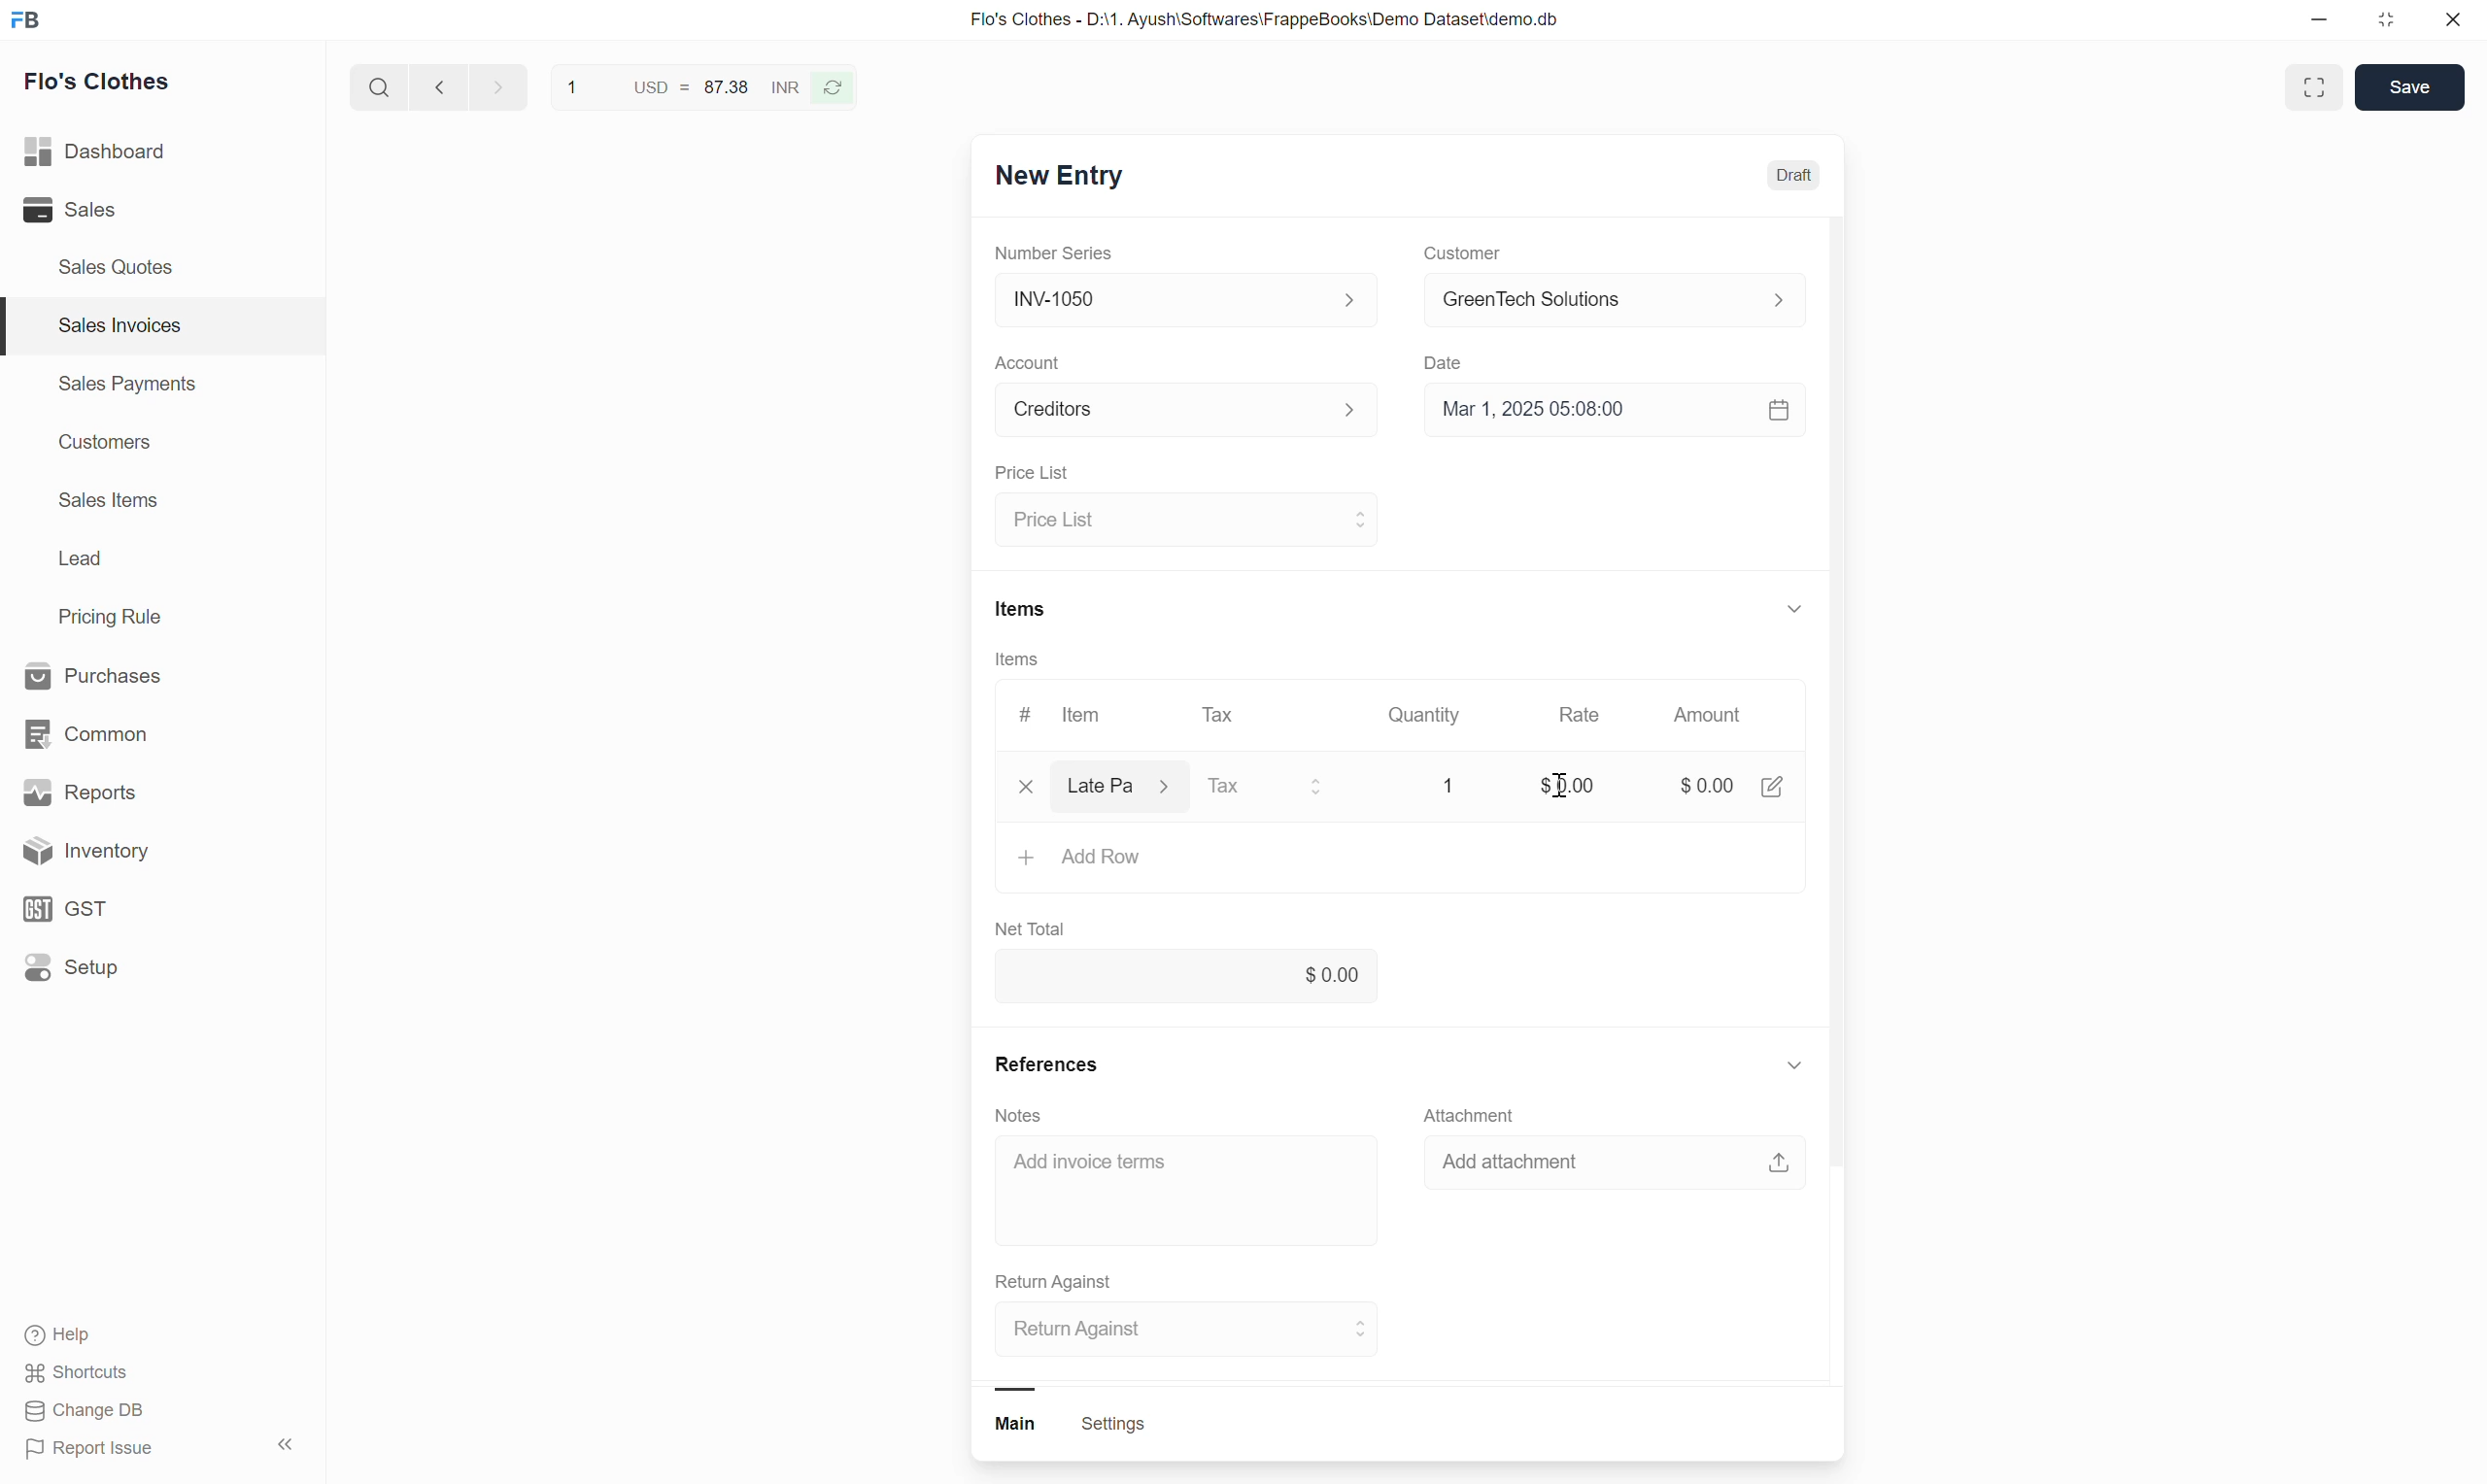  What do you see at coordinates (1129, 788) in the screenshot?
I see `Select item` at bounding box center [1129, 788].